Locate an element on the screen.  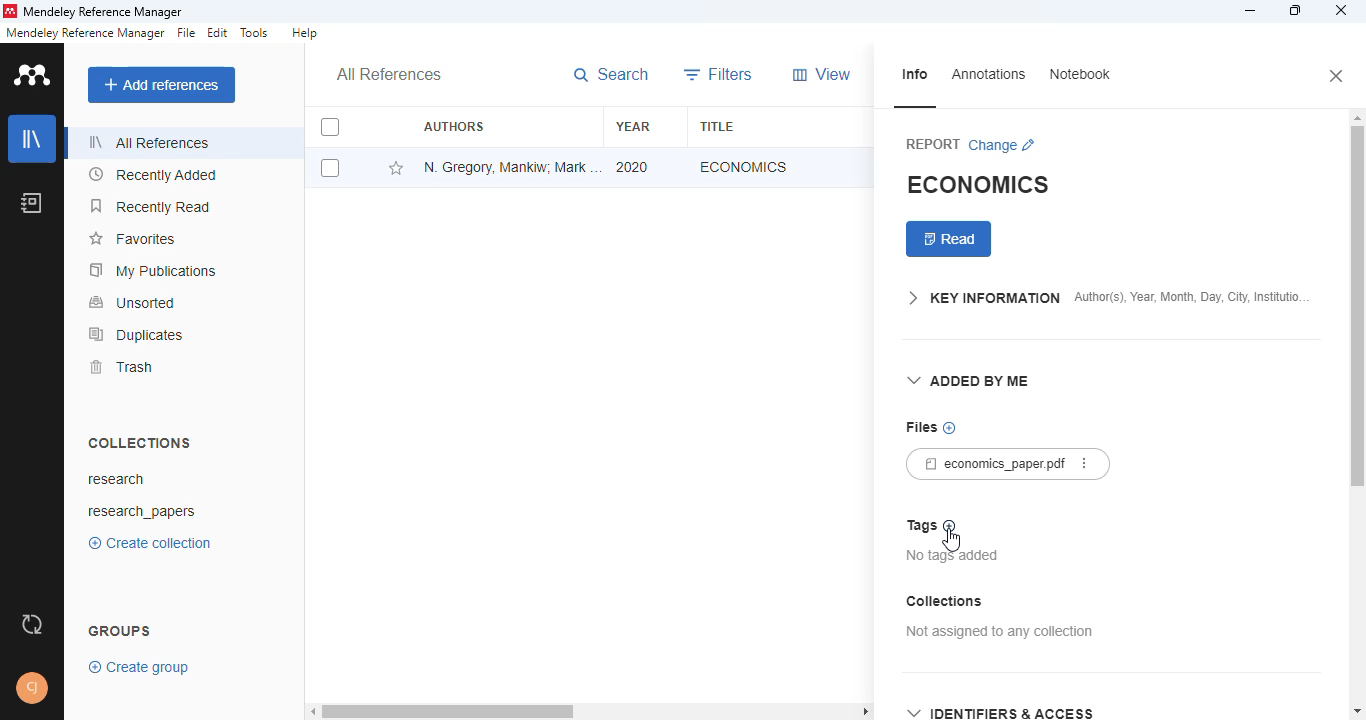
economics_paper.pdf is located at coordinates (987, 463).